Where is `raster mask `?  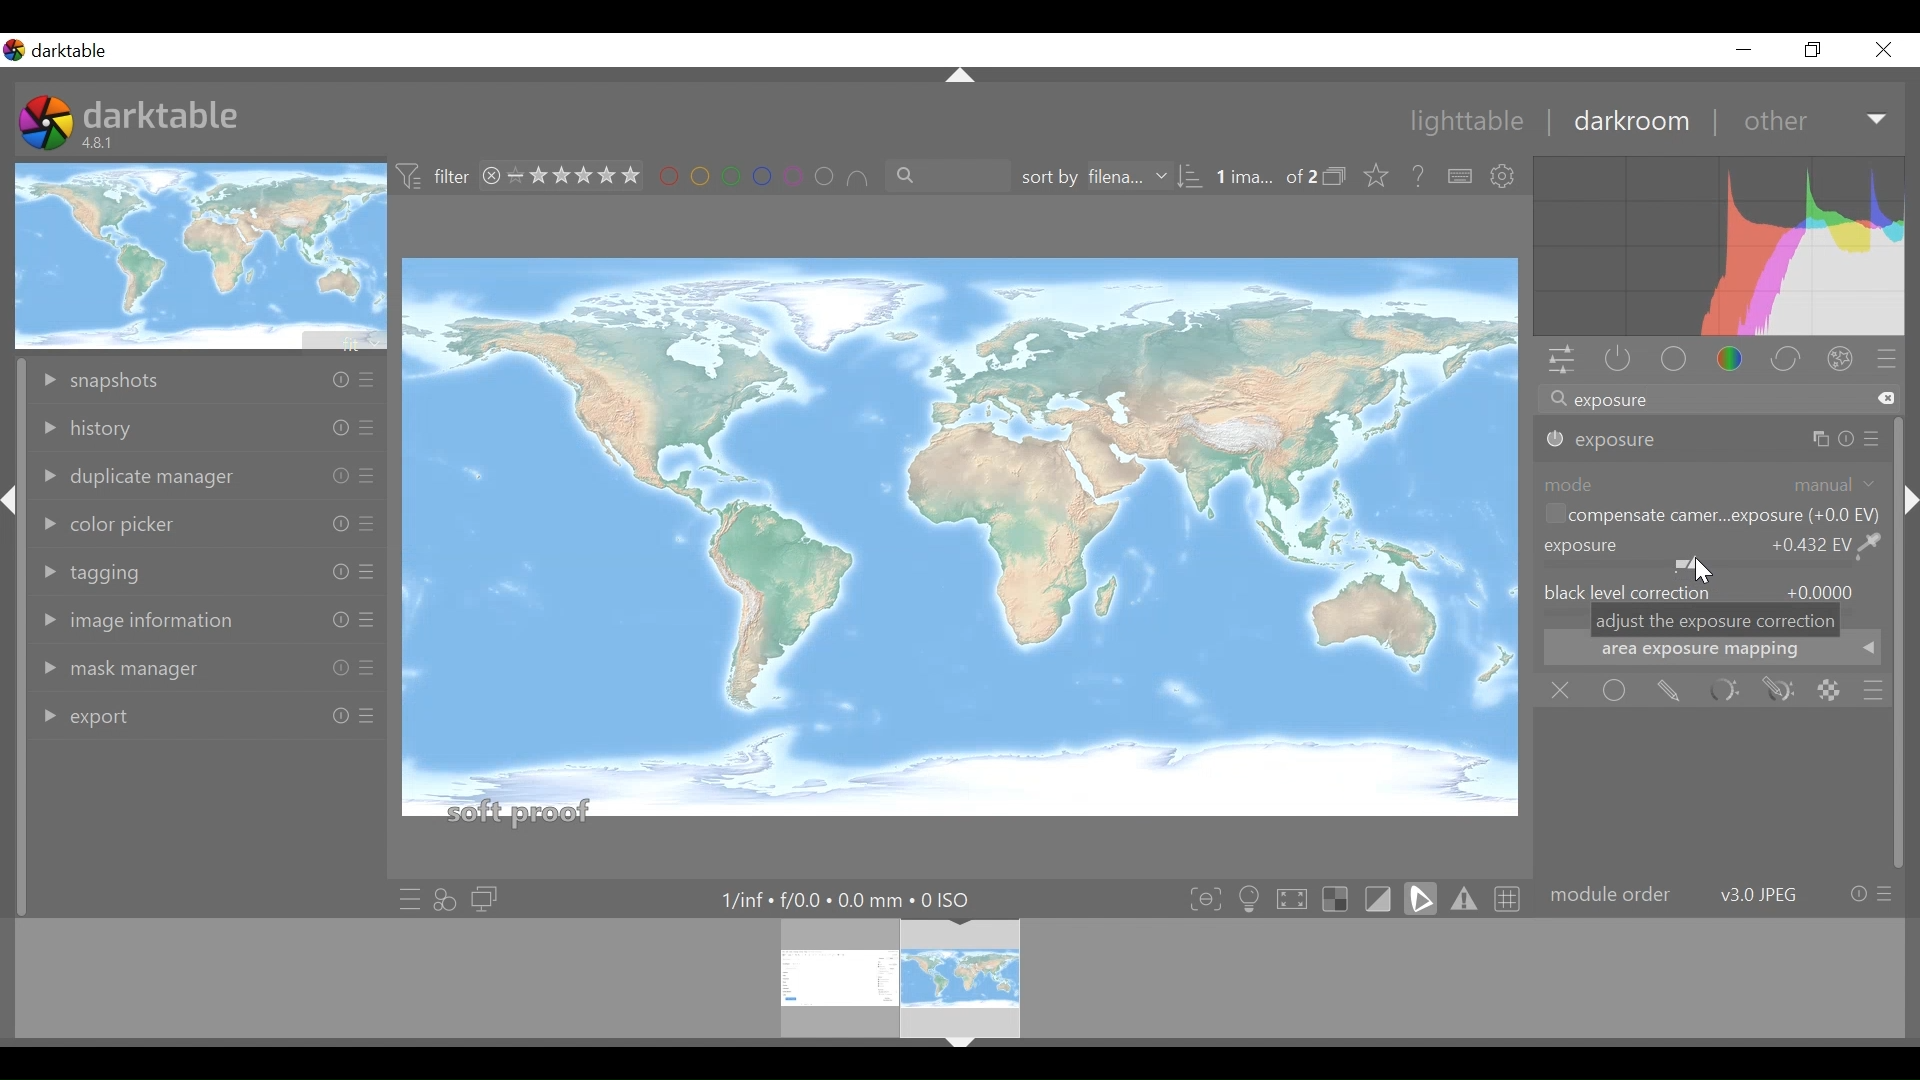 raster mask  is located at coordinates (1829, 690).